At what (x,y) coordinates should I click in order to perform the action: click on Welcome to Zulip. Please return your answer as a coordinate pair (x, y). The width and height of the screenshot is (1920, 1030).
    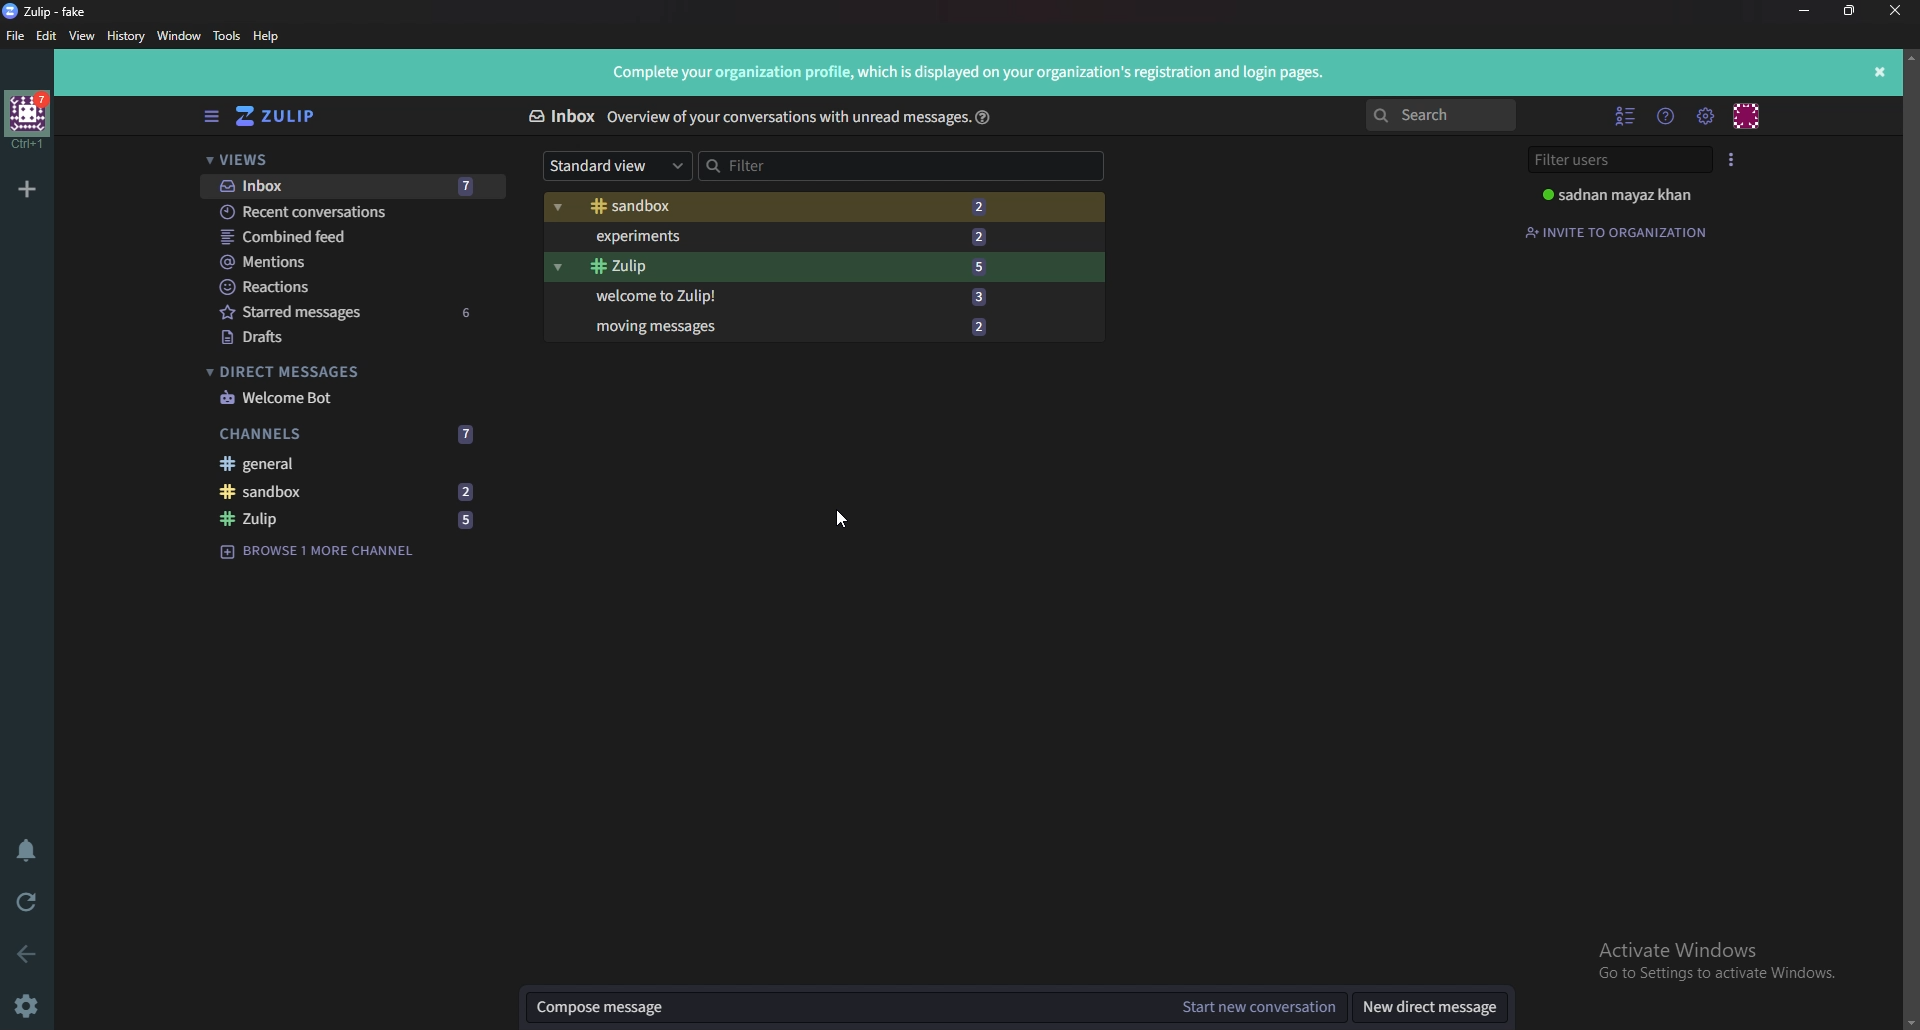
    Looking at the image, I should click on (807, 294).